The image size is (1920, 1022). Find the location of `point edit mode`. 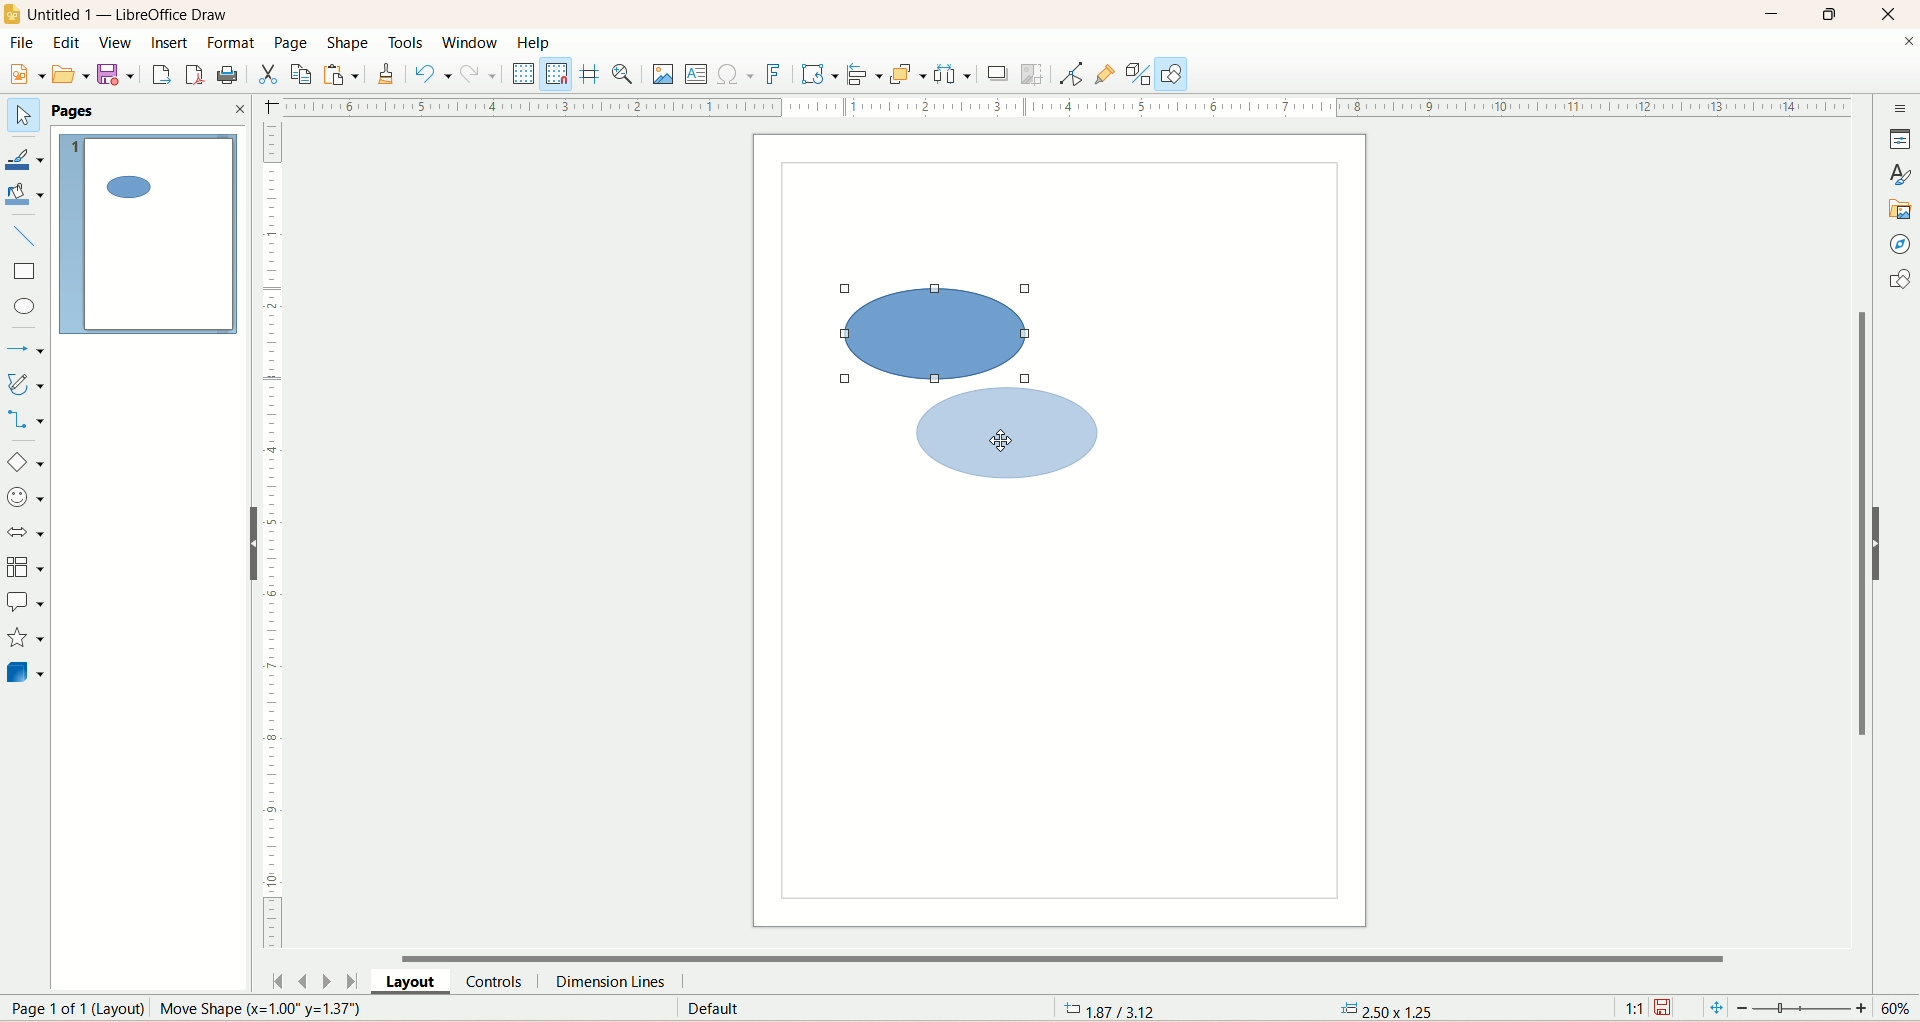

point edit mode is located at coordinates (1075, 76).